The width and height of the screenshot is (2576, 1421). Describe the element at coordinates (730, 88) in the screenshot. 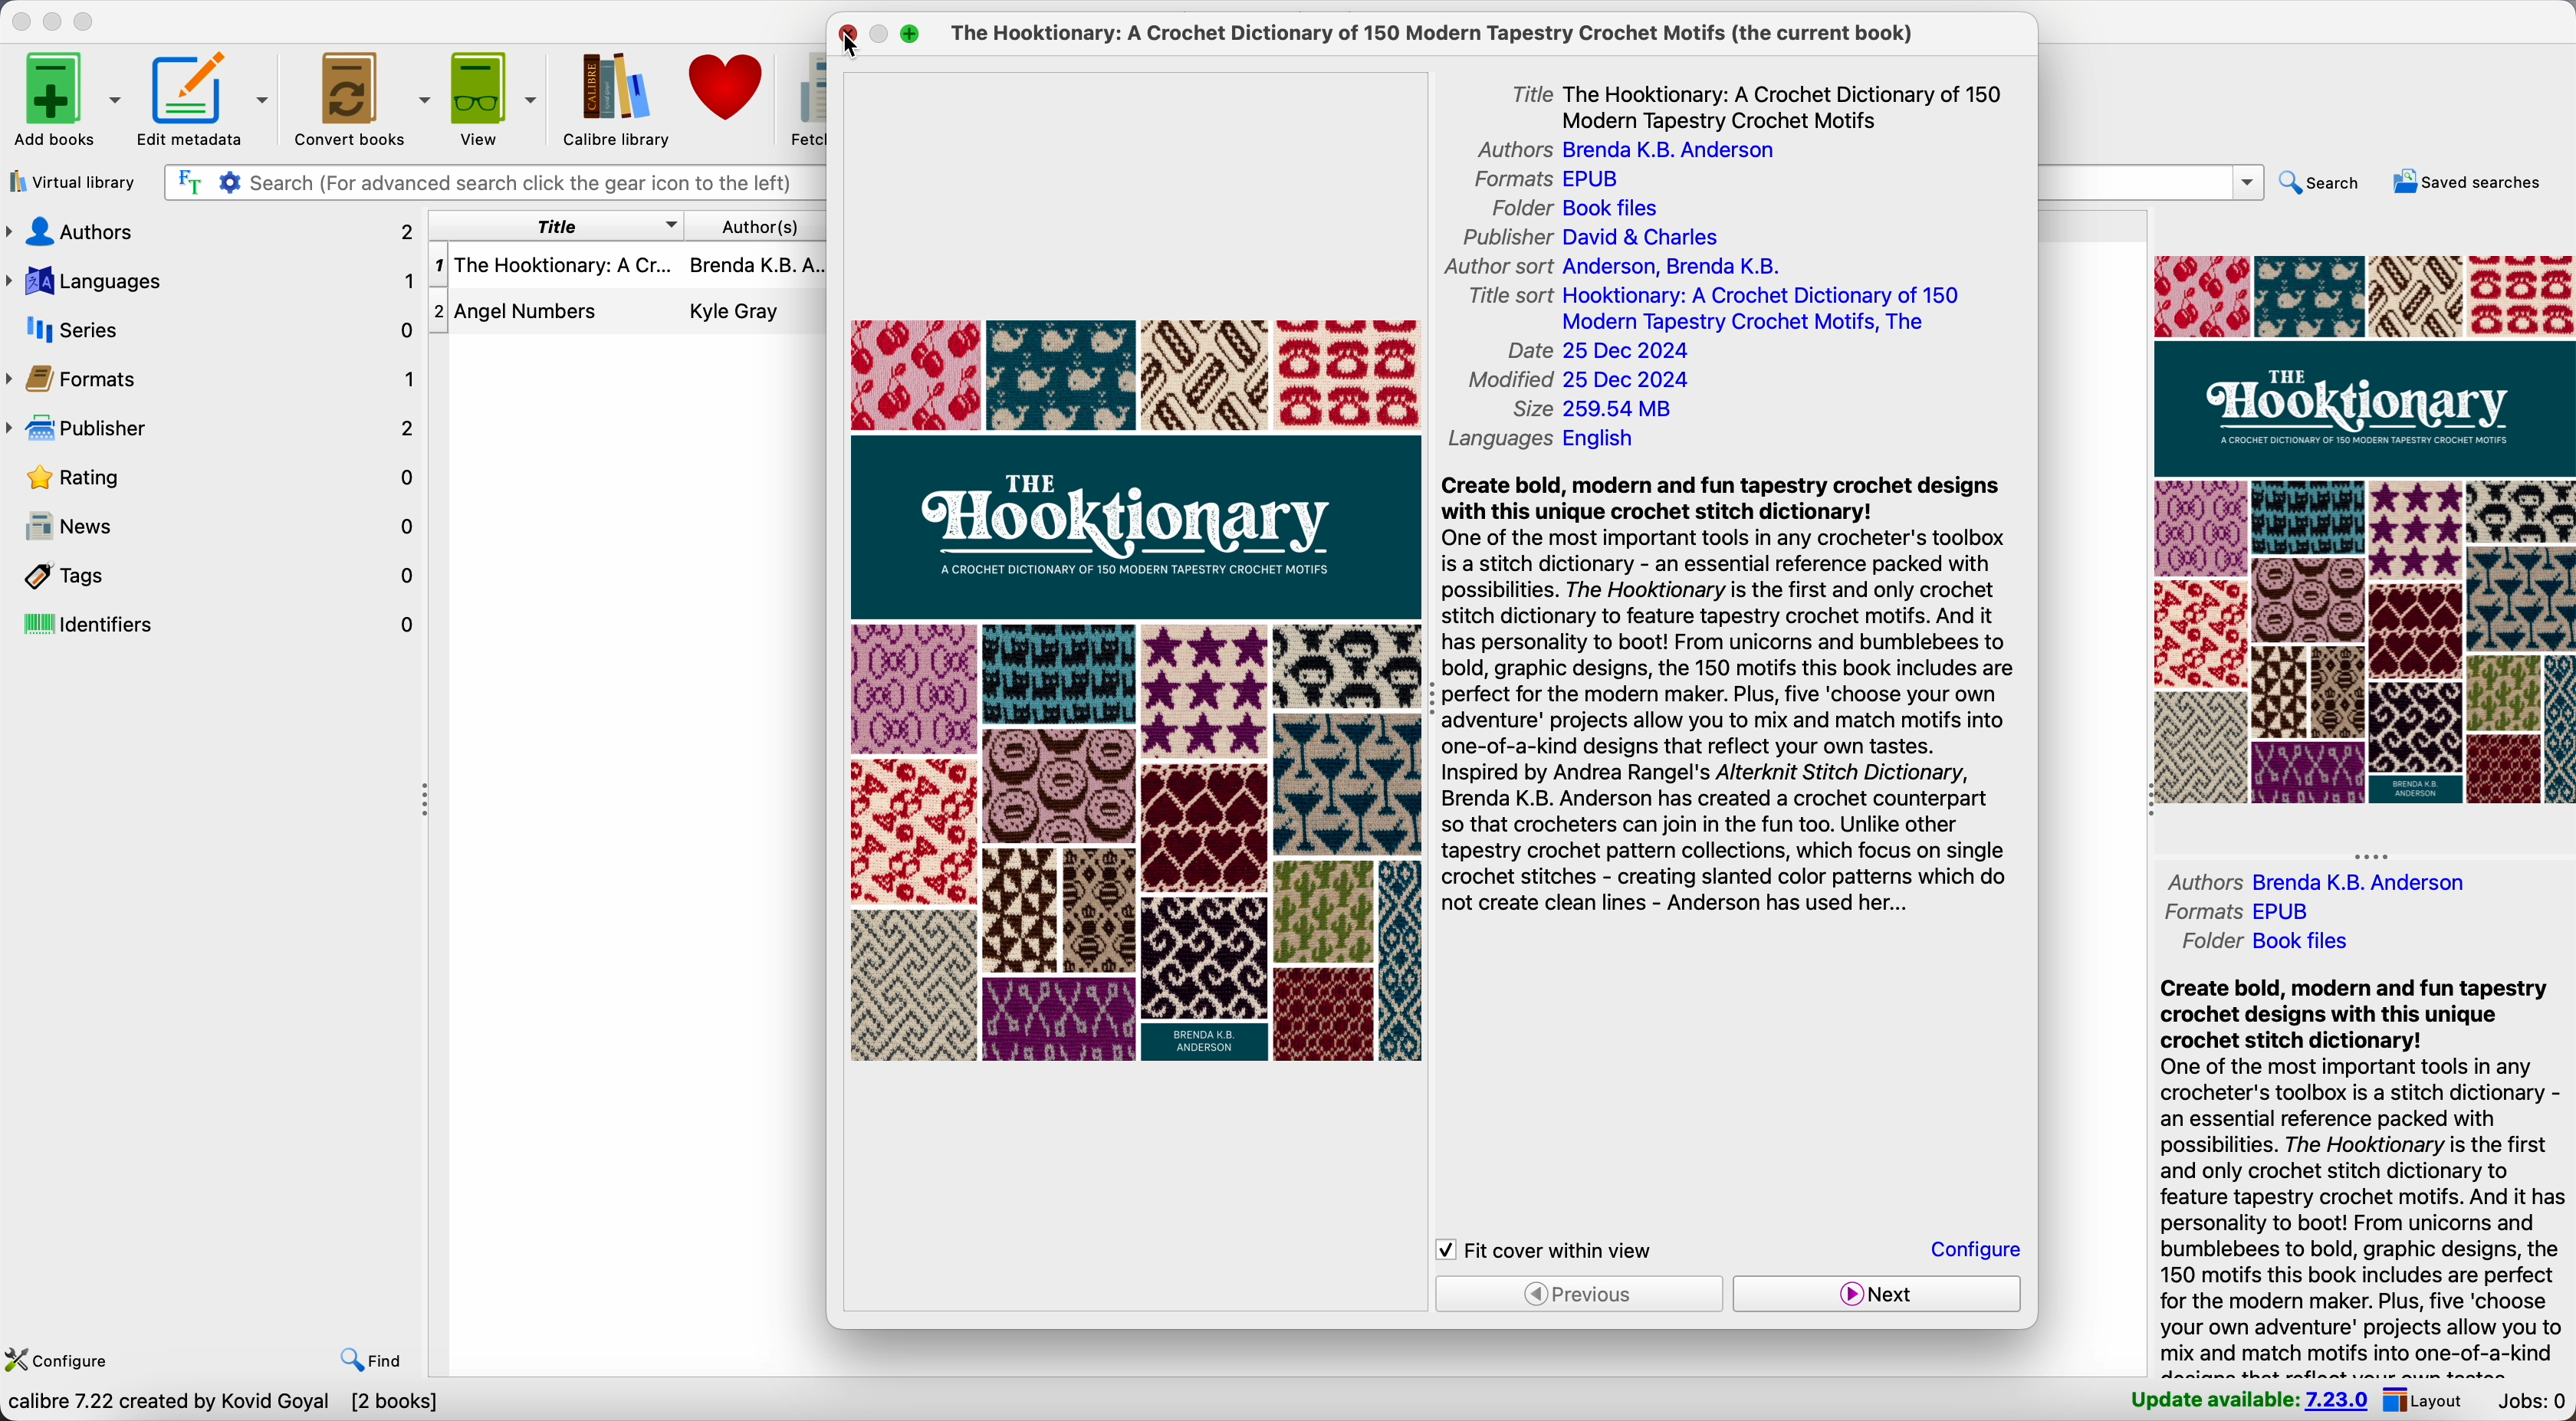

I see `donate` at that location.